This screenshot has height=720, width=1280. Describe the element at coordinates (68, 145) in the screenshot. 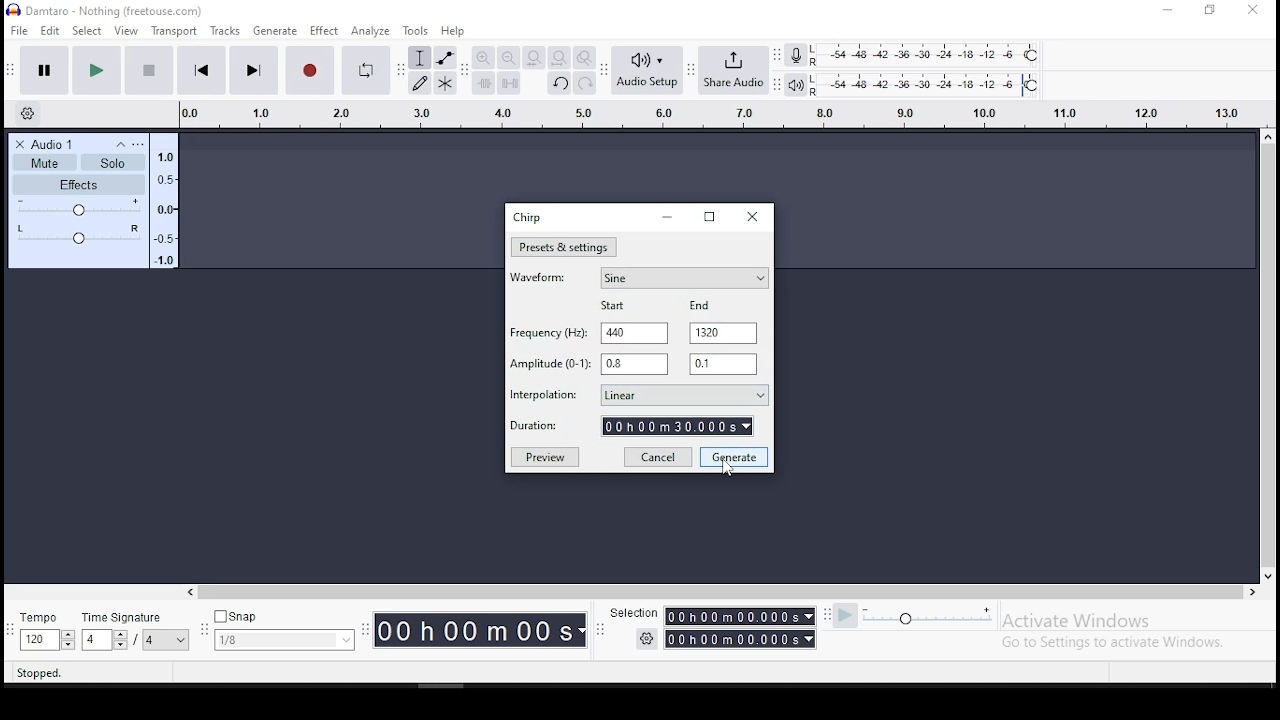

I see `audio` at that location.